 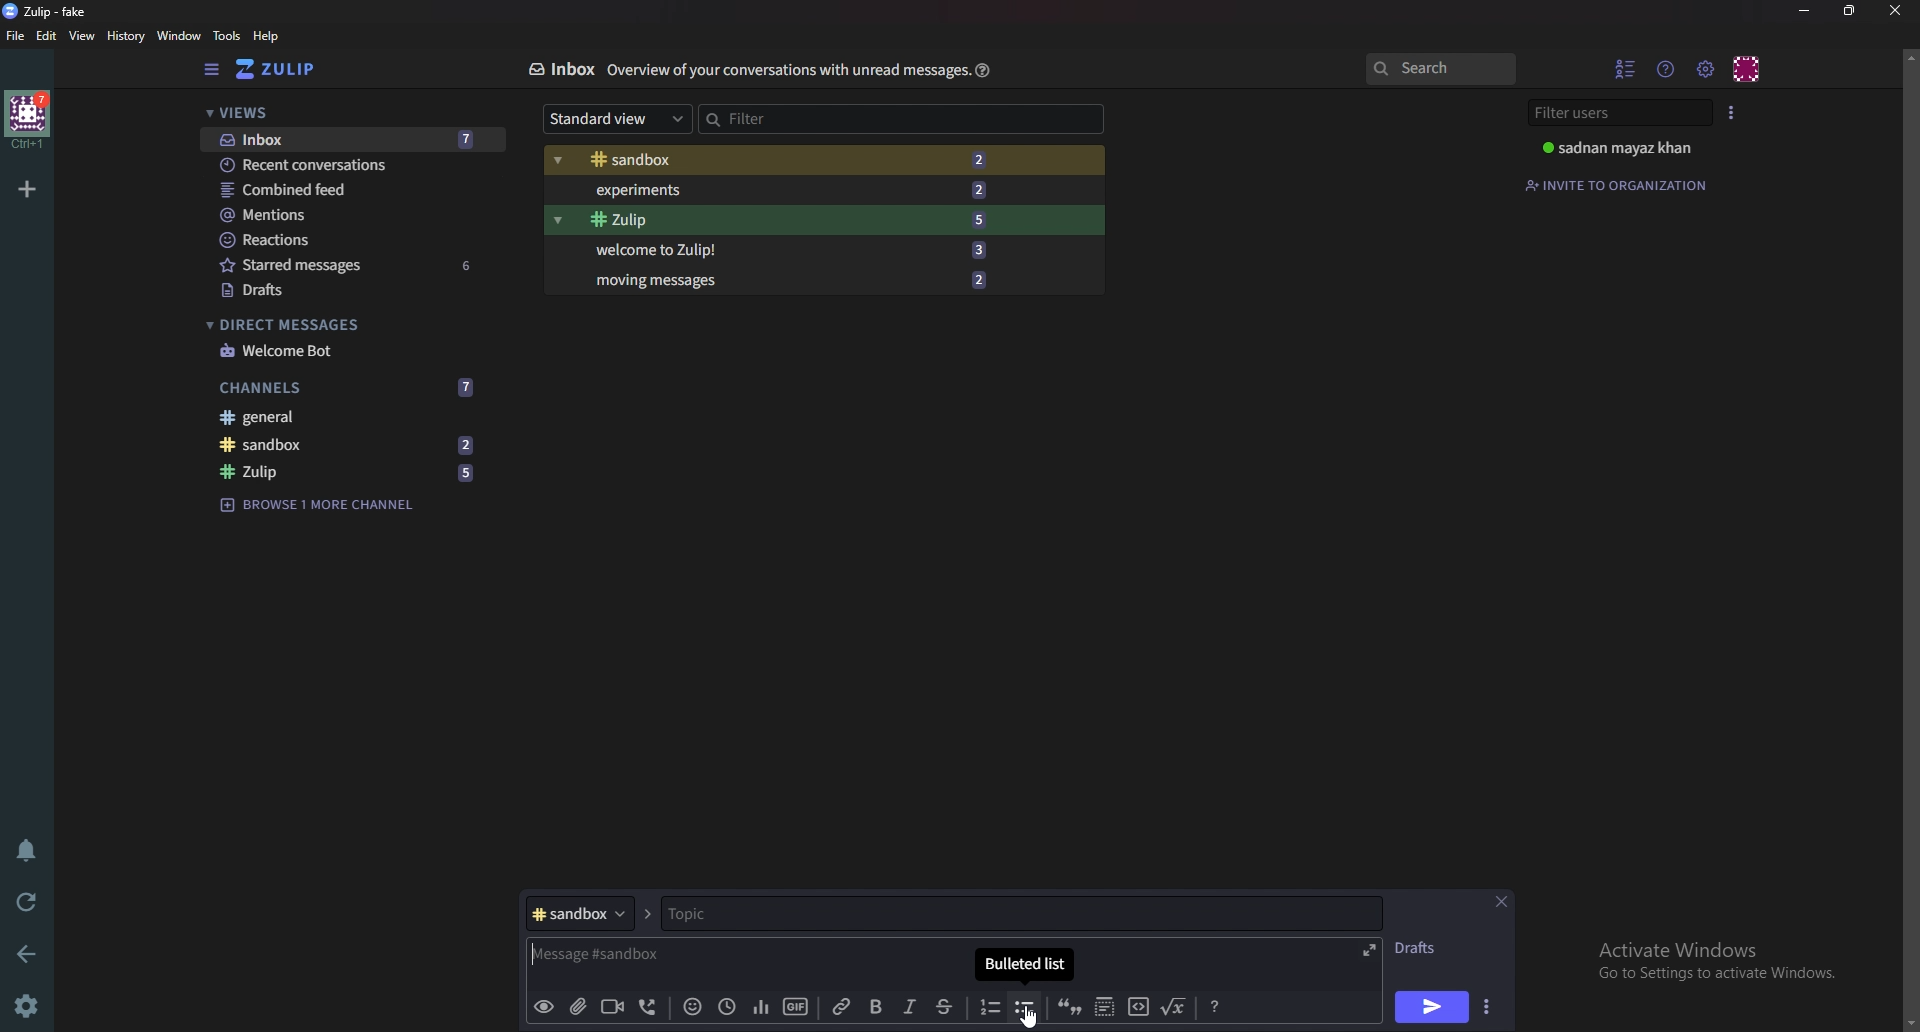 I want to click on views, so click(x=352, y=114).